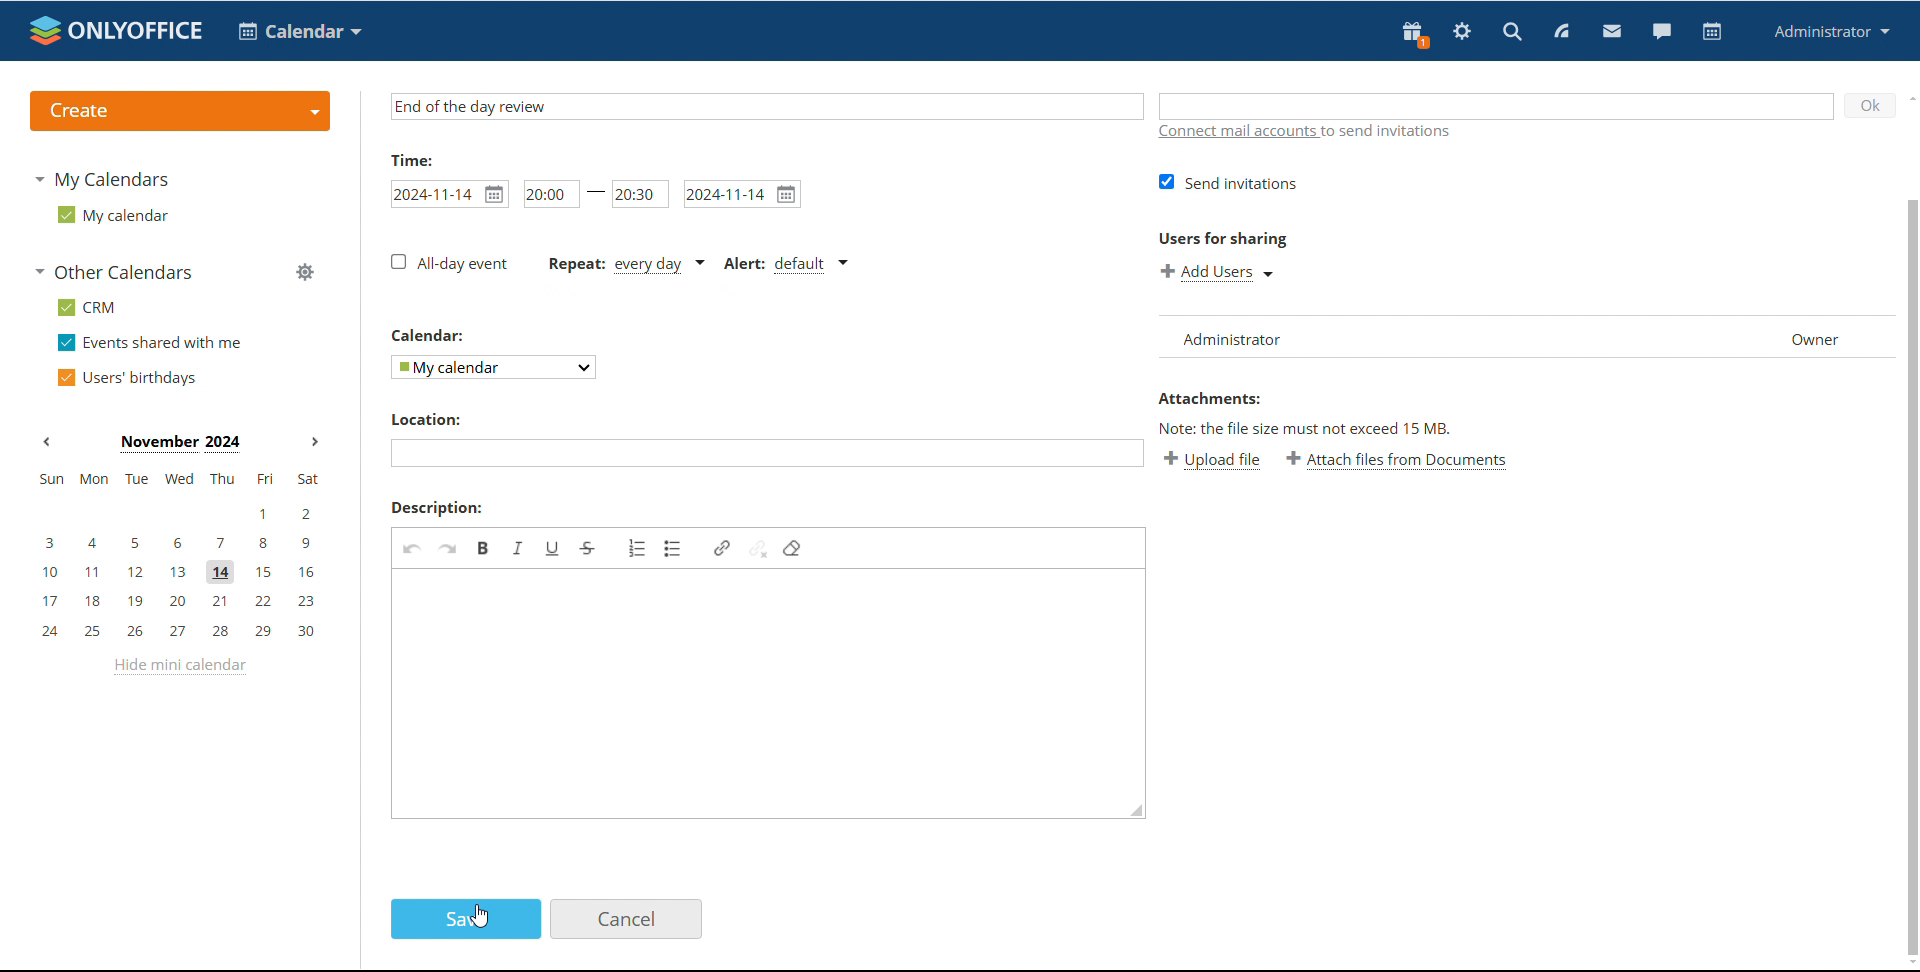 This screenshot has width=1920, height=972. Describe the element at coordinates (637, 548) in the screenshot. I see `Insert or remove numbered list` at that location.